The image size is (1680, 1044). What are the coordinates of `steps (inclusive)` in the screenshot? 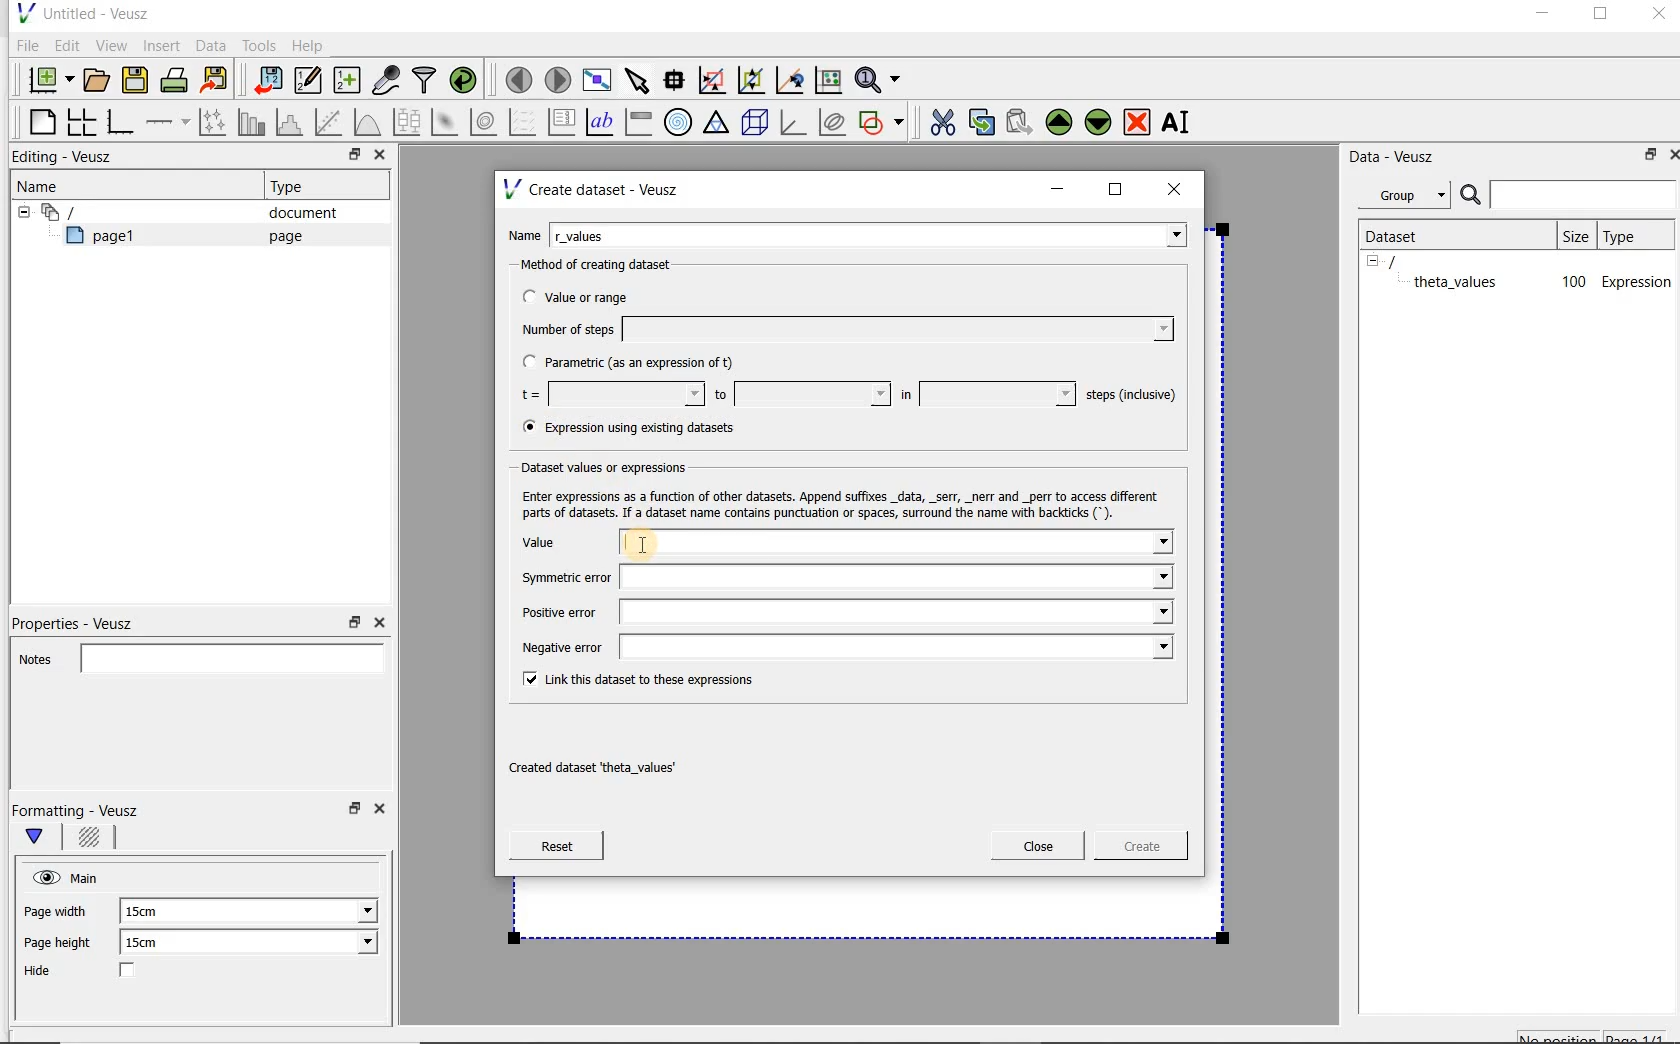 It's located at (1132, 396).